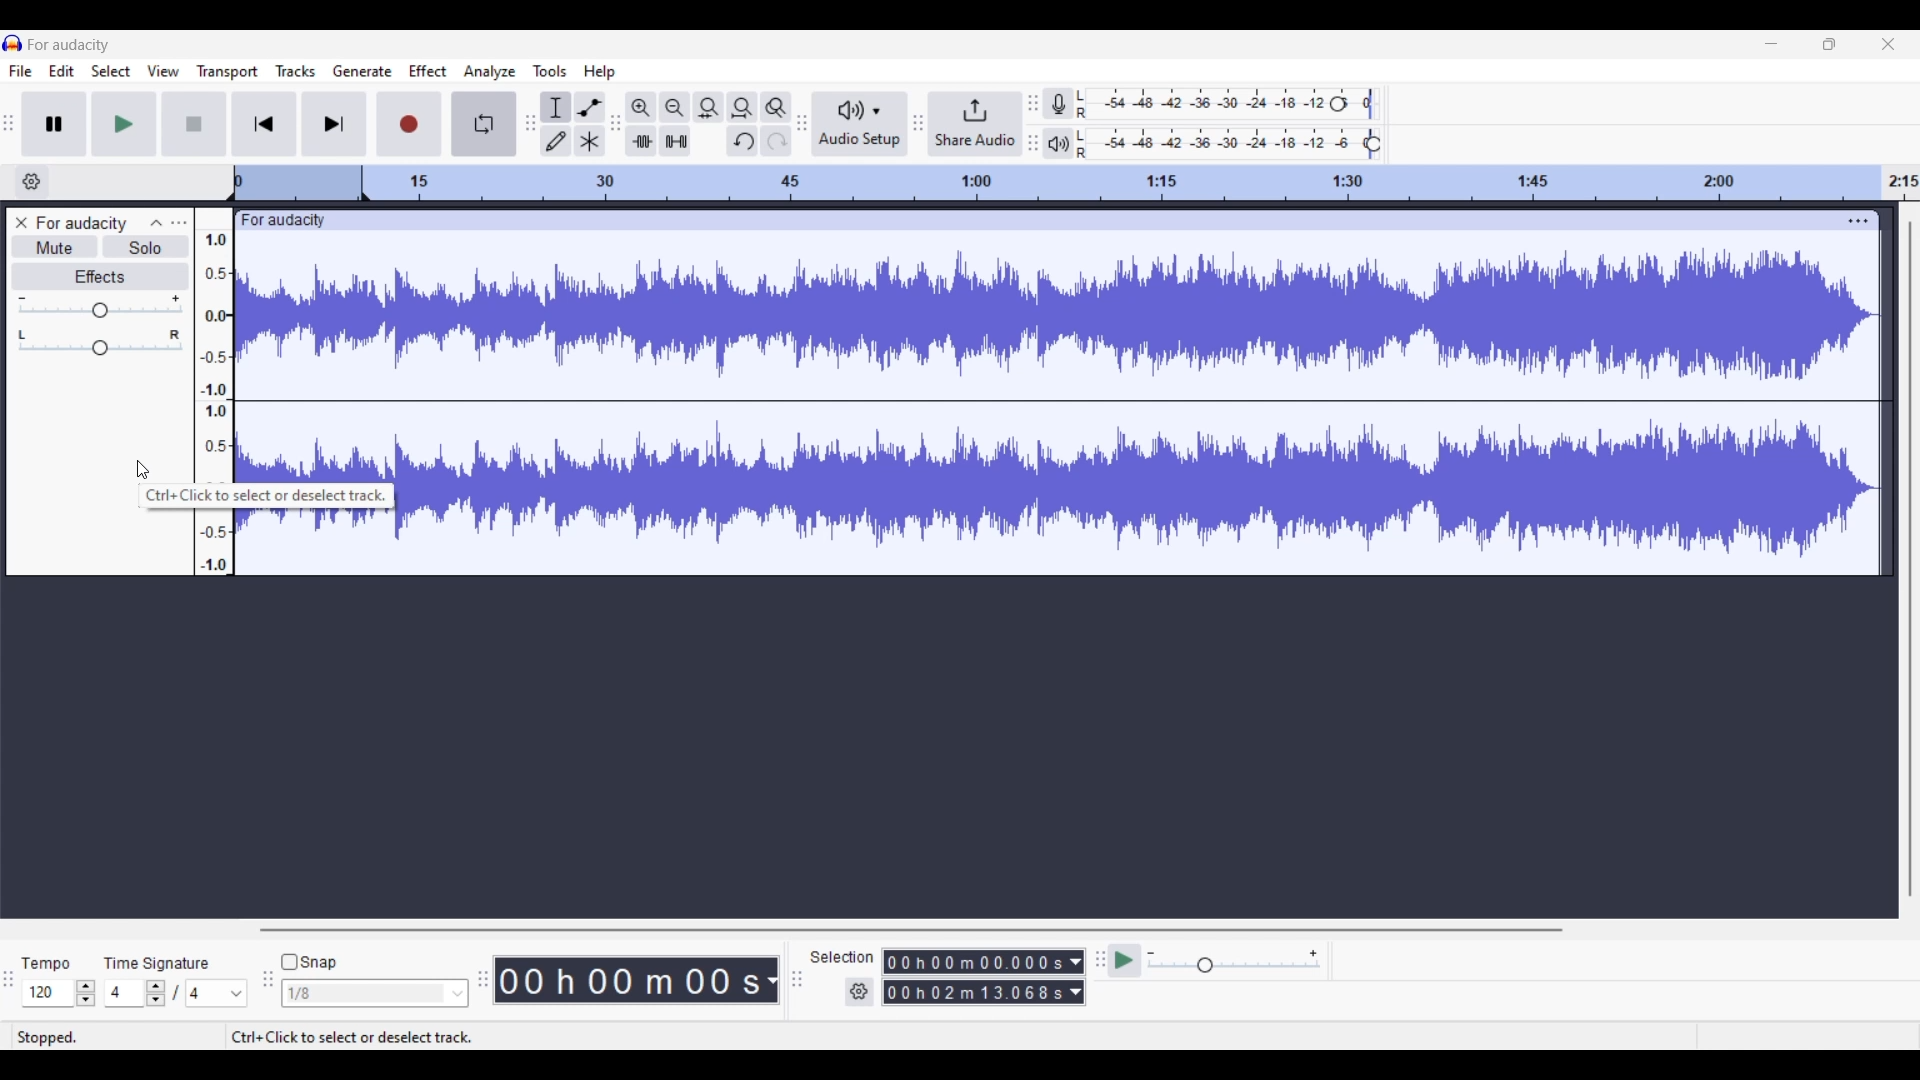 The image size is (1920, 1080). What do you see at coordinates (157, 221) in the screenshot?
I see `Collapse` at bounding box center [157, 221].